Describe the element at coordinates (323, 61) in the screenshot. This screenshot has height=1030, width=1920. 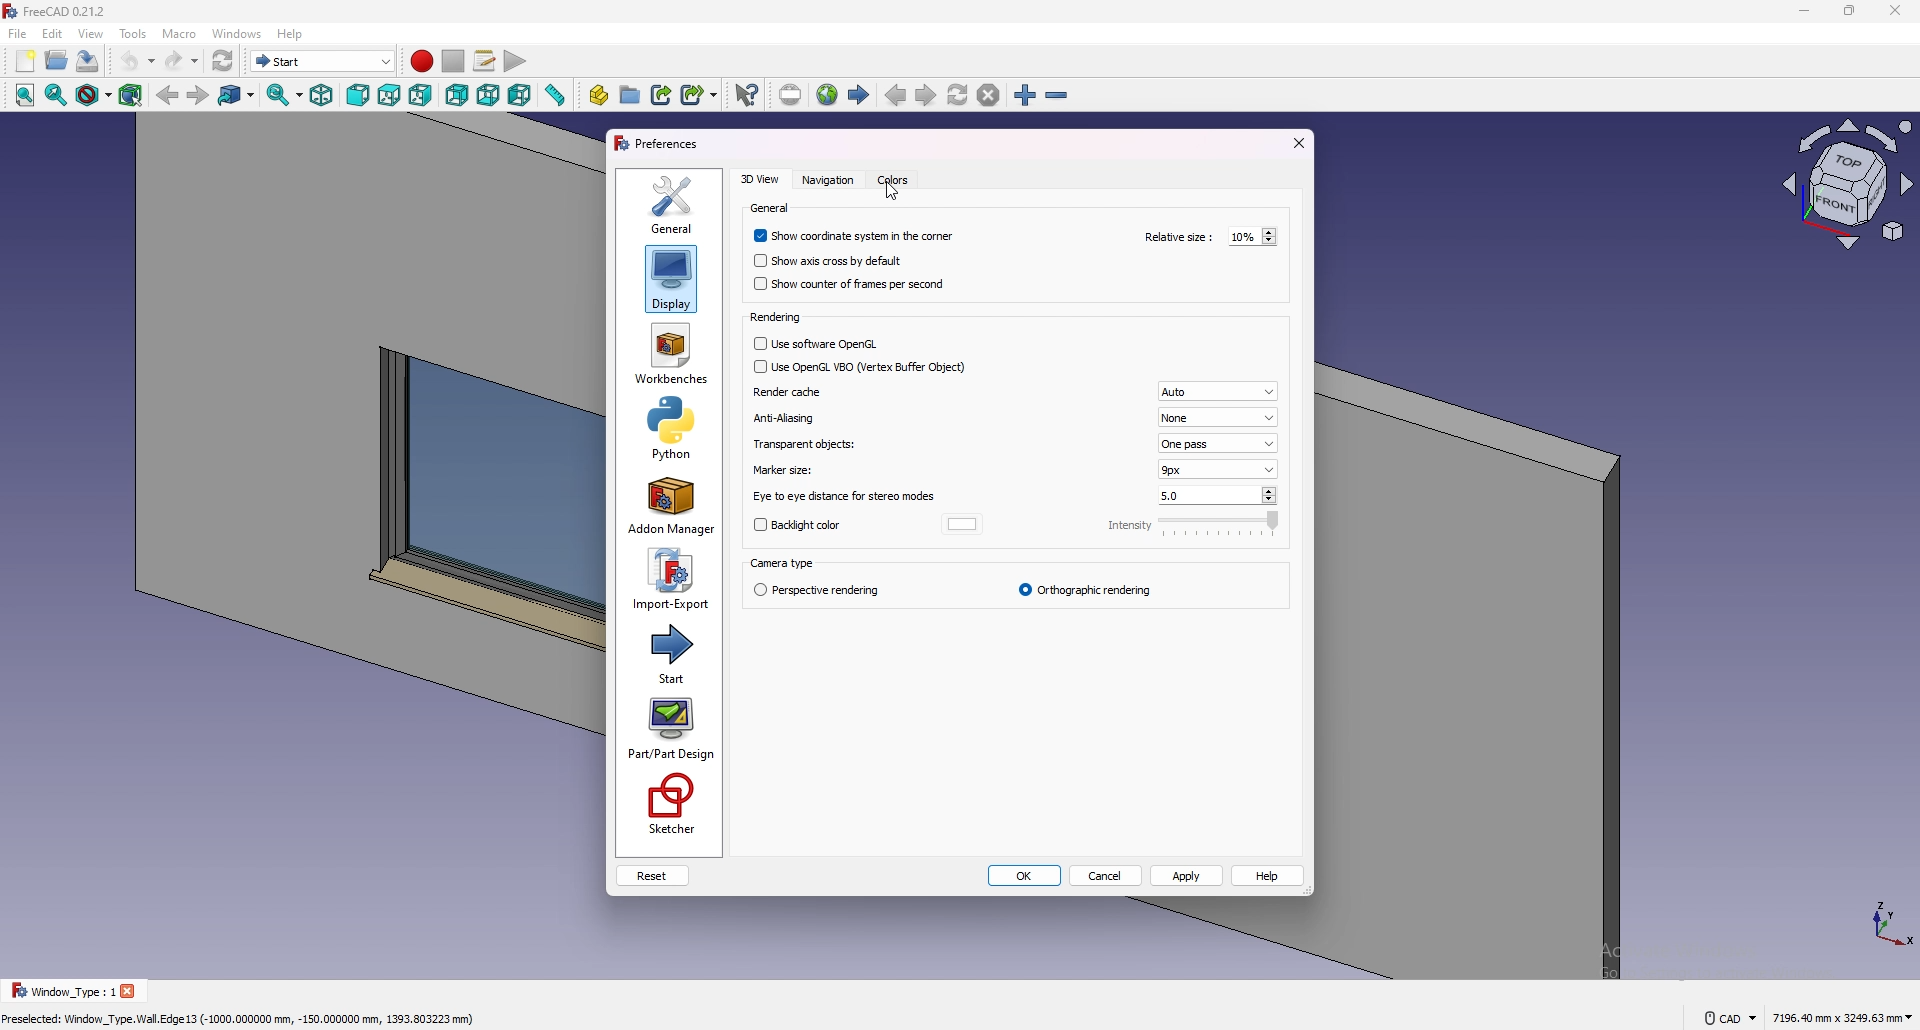
I see `switch between workbenches` at that location.